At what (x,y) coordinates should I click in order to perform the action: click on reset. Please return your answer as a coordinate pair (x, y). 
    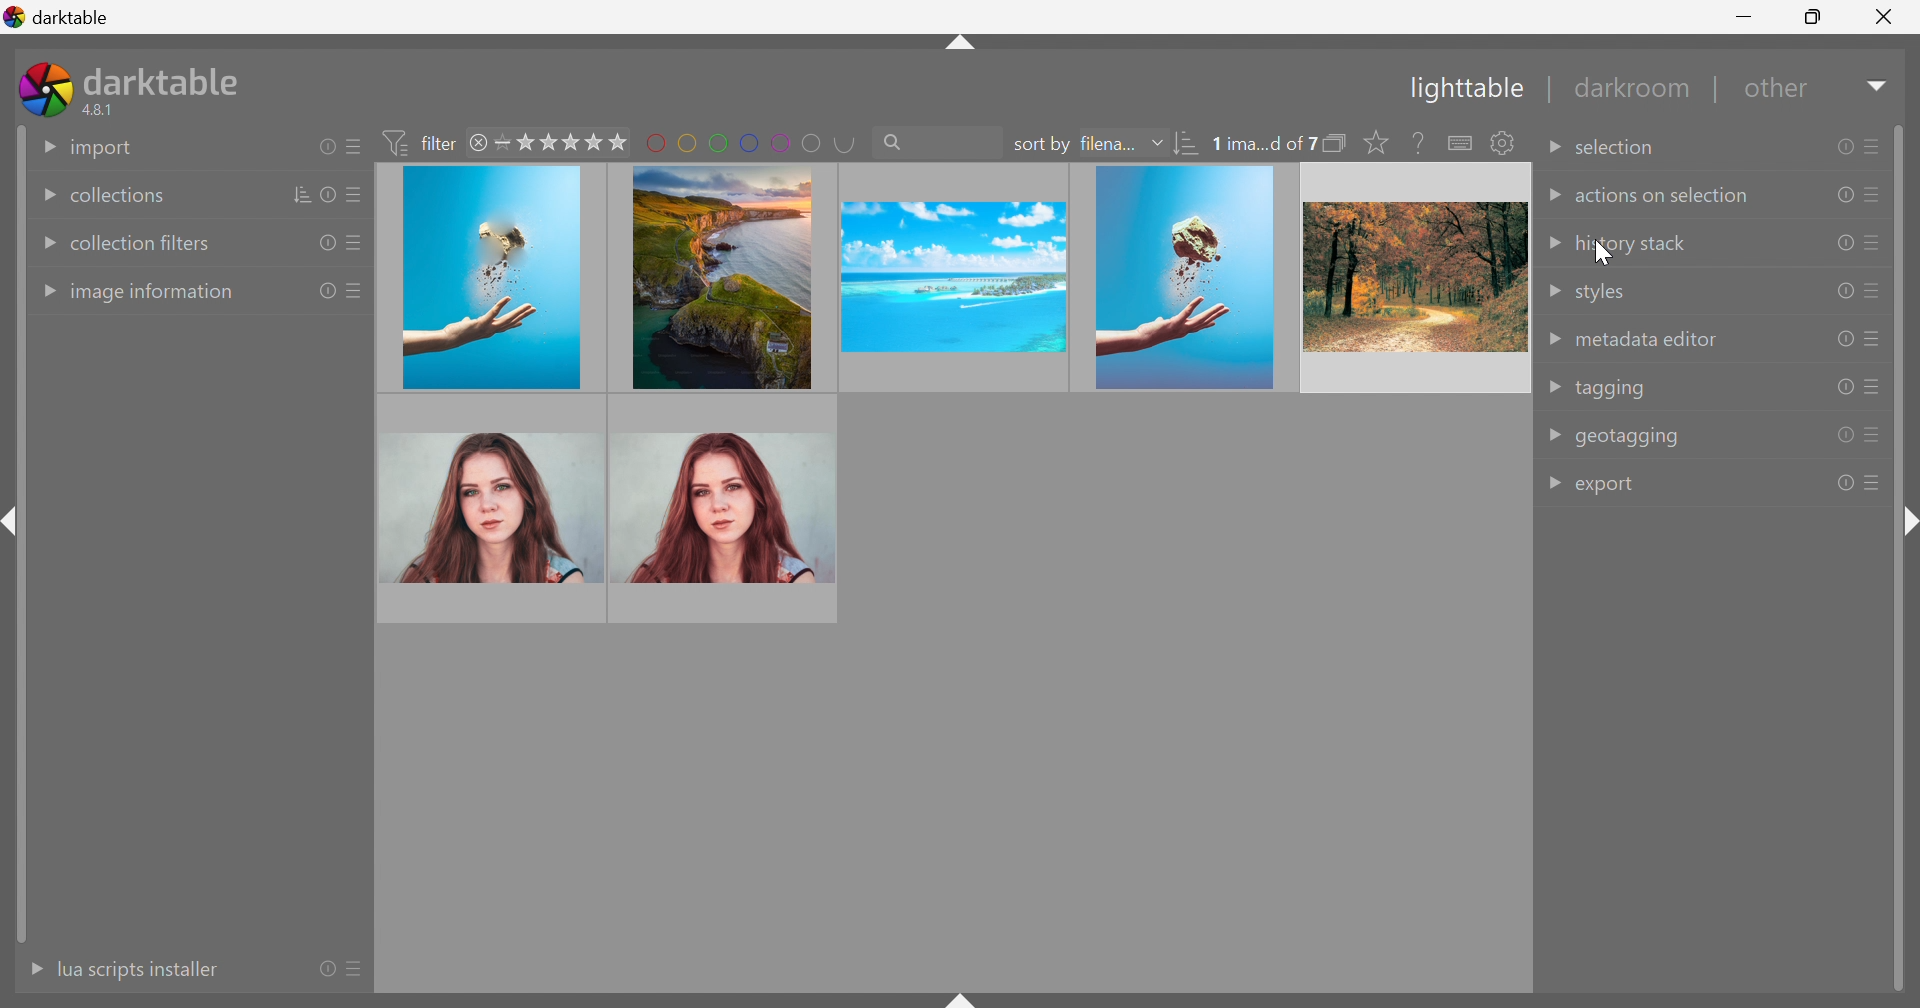
    Looking at the image, I should click on (1845, 436).